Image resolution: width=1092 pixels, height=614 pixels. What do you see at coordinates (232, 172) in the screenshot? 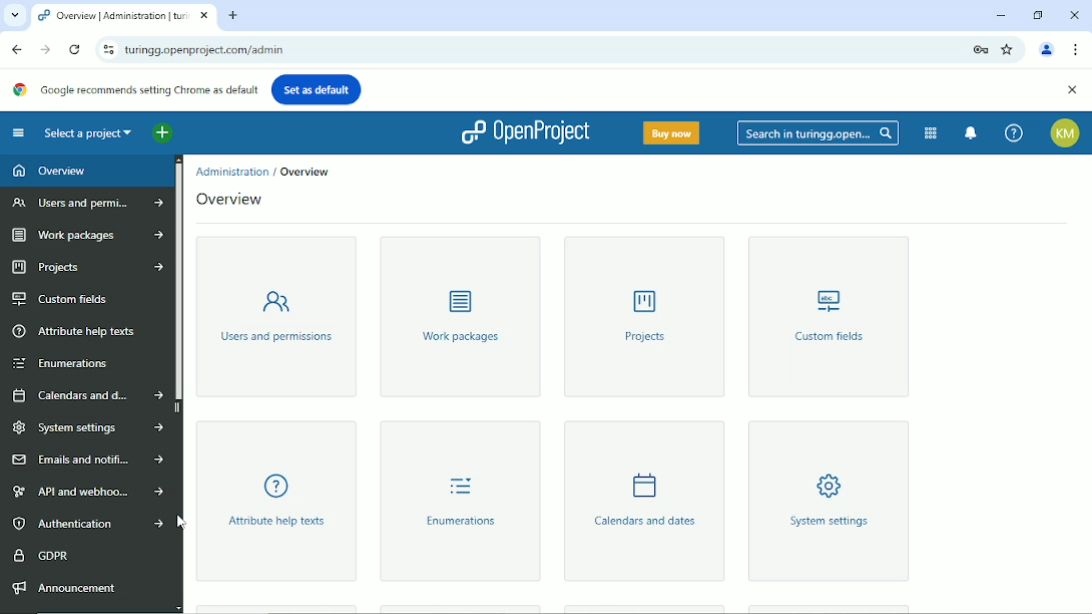
I see `Admistration` at bounding box center [232, 172].